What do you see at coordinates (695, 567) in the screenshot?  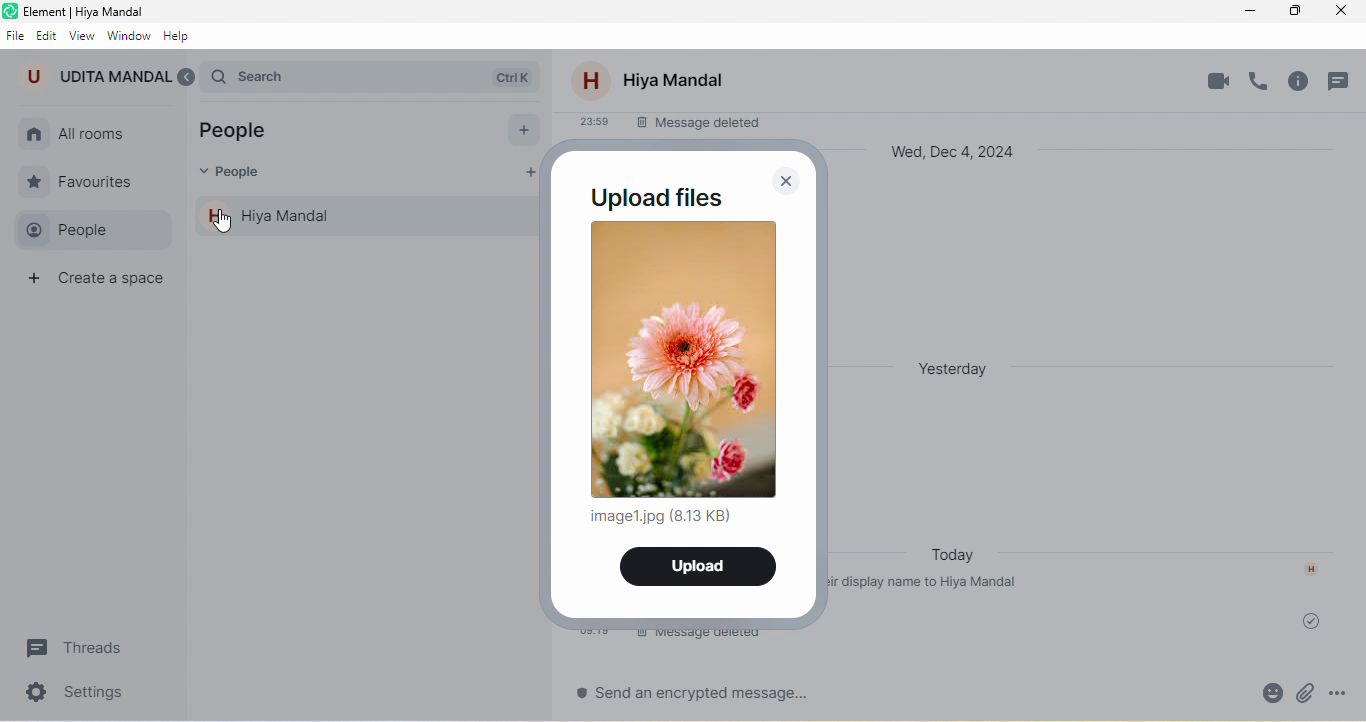 I see `Upload` at bounding box center [695, 567].